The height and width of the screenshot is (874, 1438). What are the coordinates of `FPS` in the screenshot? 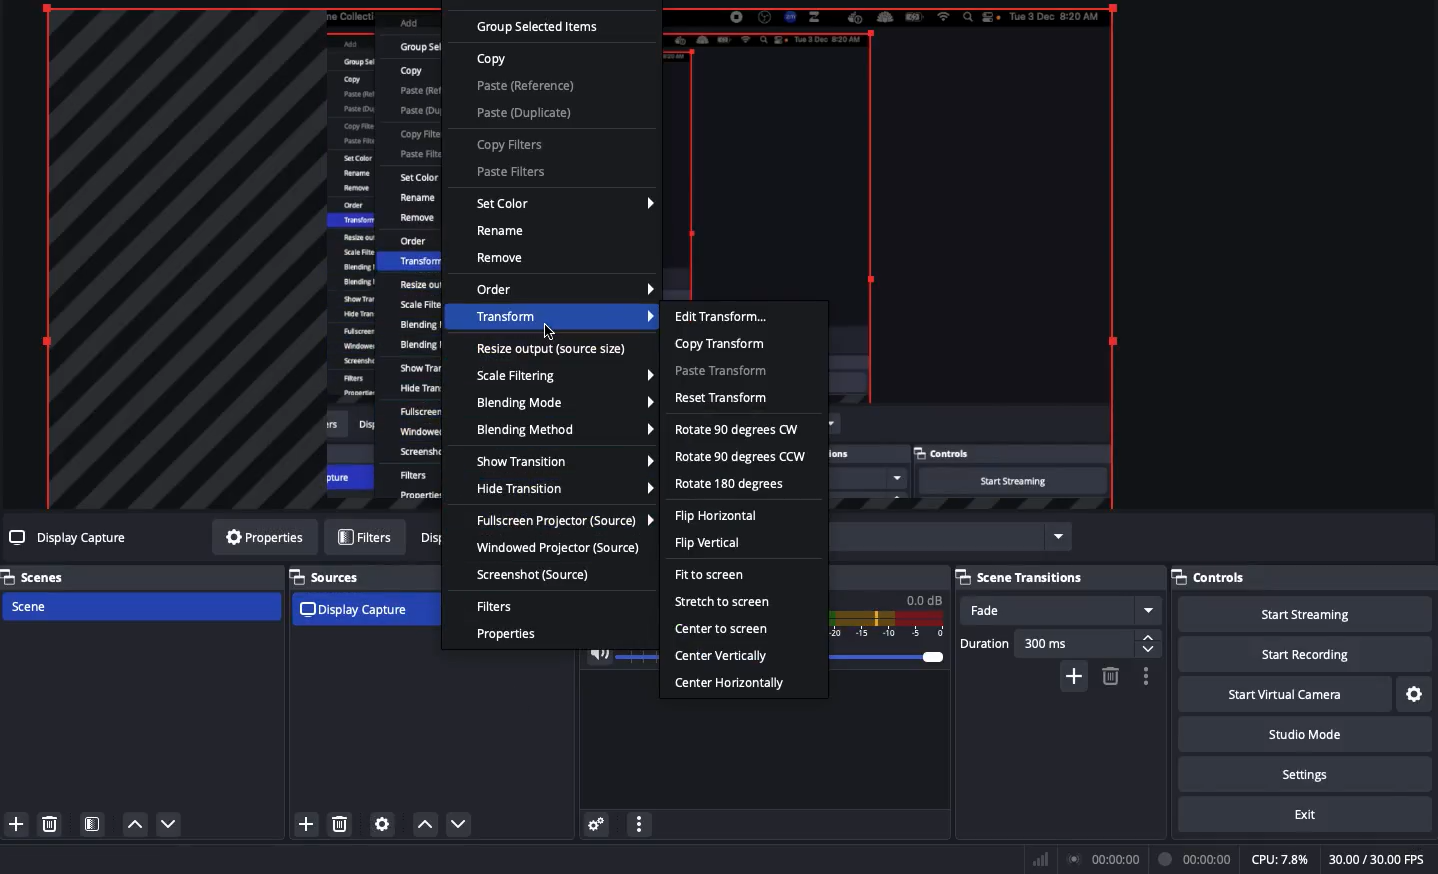 It's located at (1379, 859).